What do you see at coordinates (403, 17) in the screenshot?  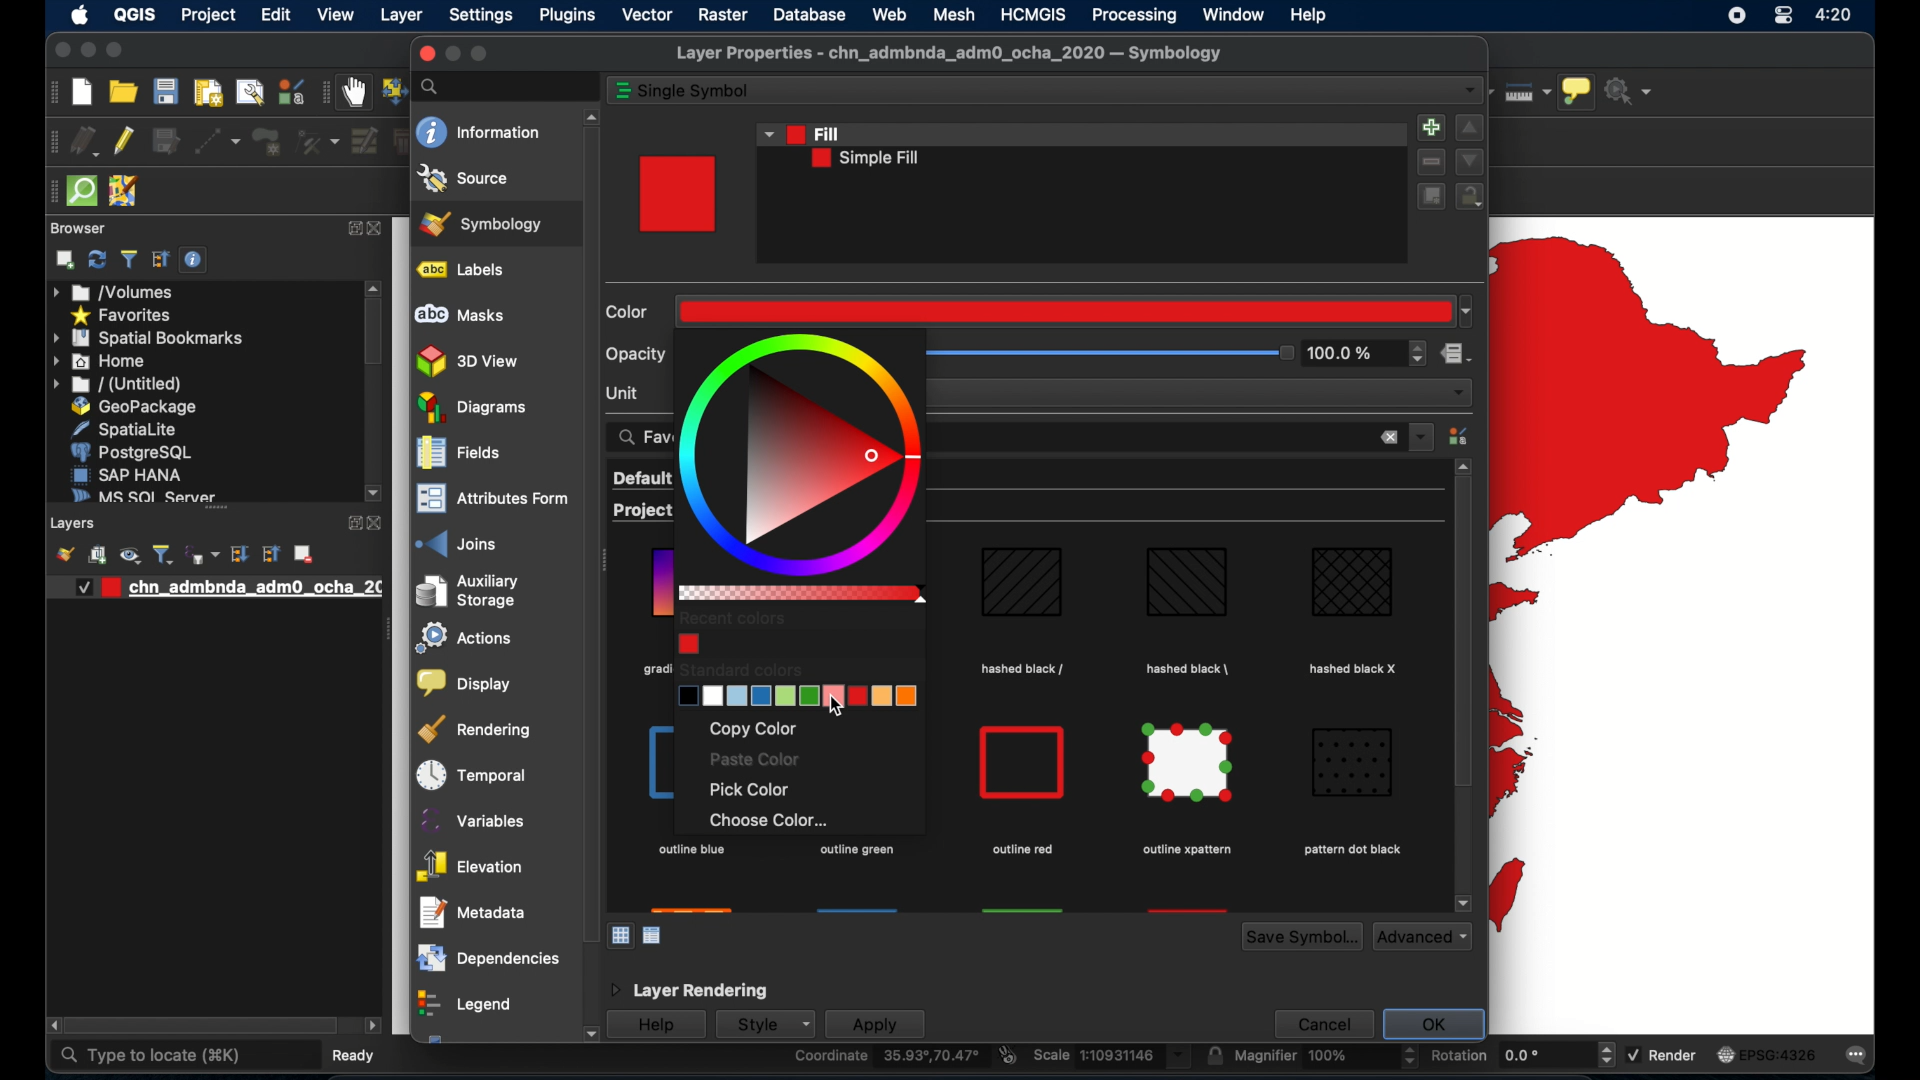 I see `layer` at bounding box center [403, 17].